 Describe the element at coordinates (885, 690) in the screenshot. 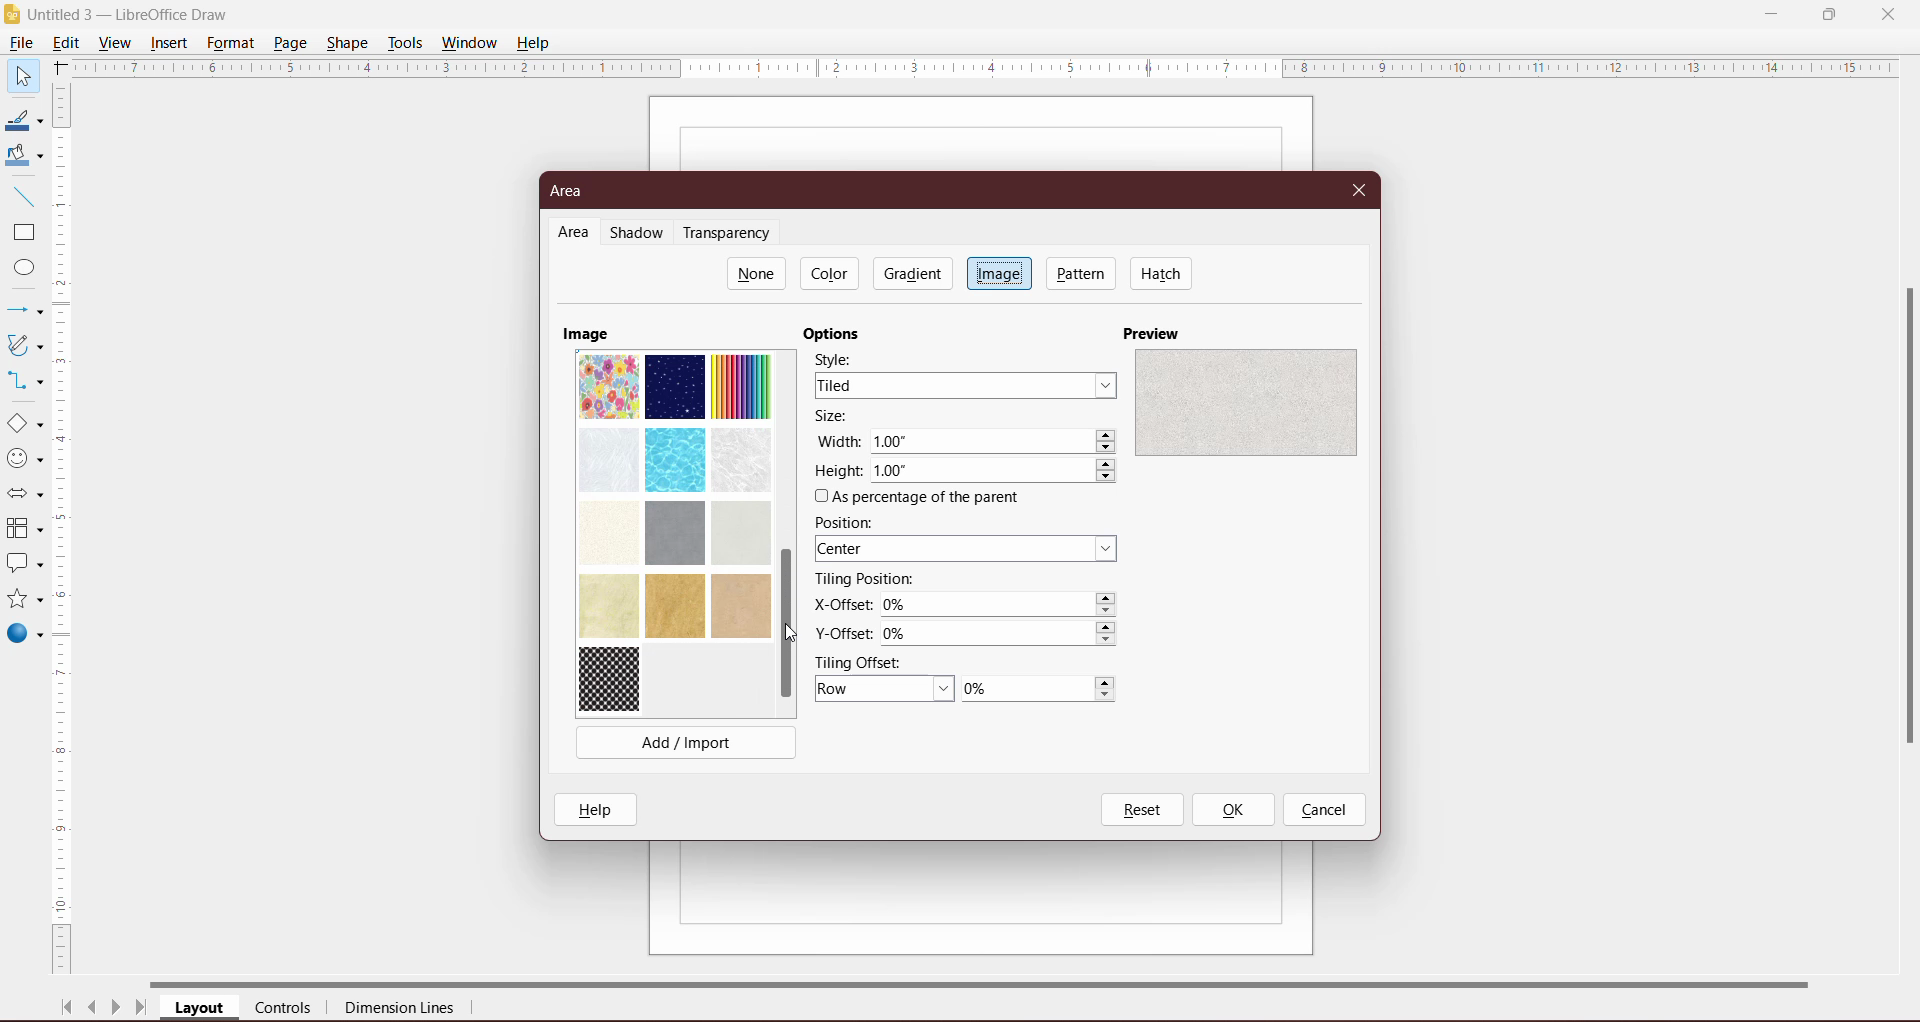

I see `Set Tiling Offest` at that location.